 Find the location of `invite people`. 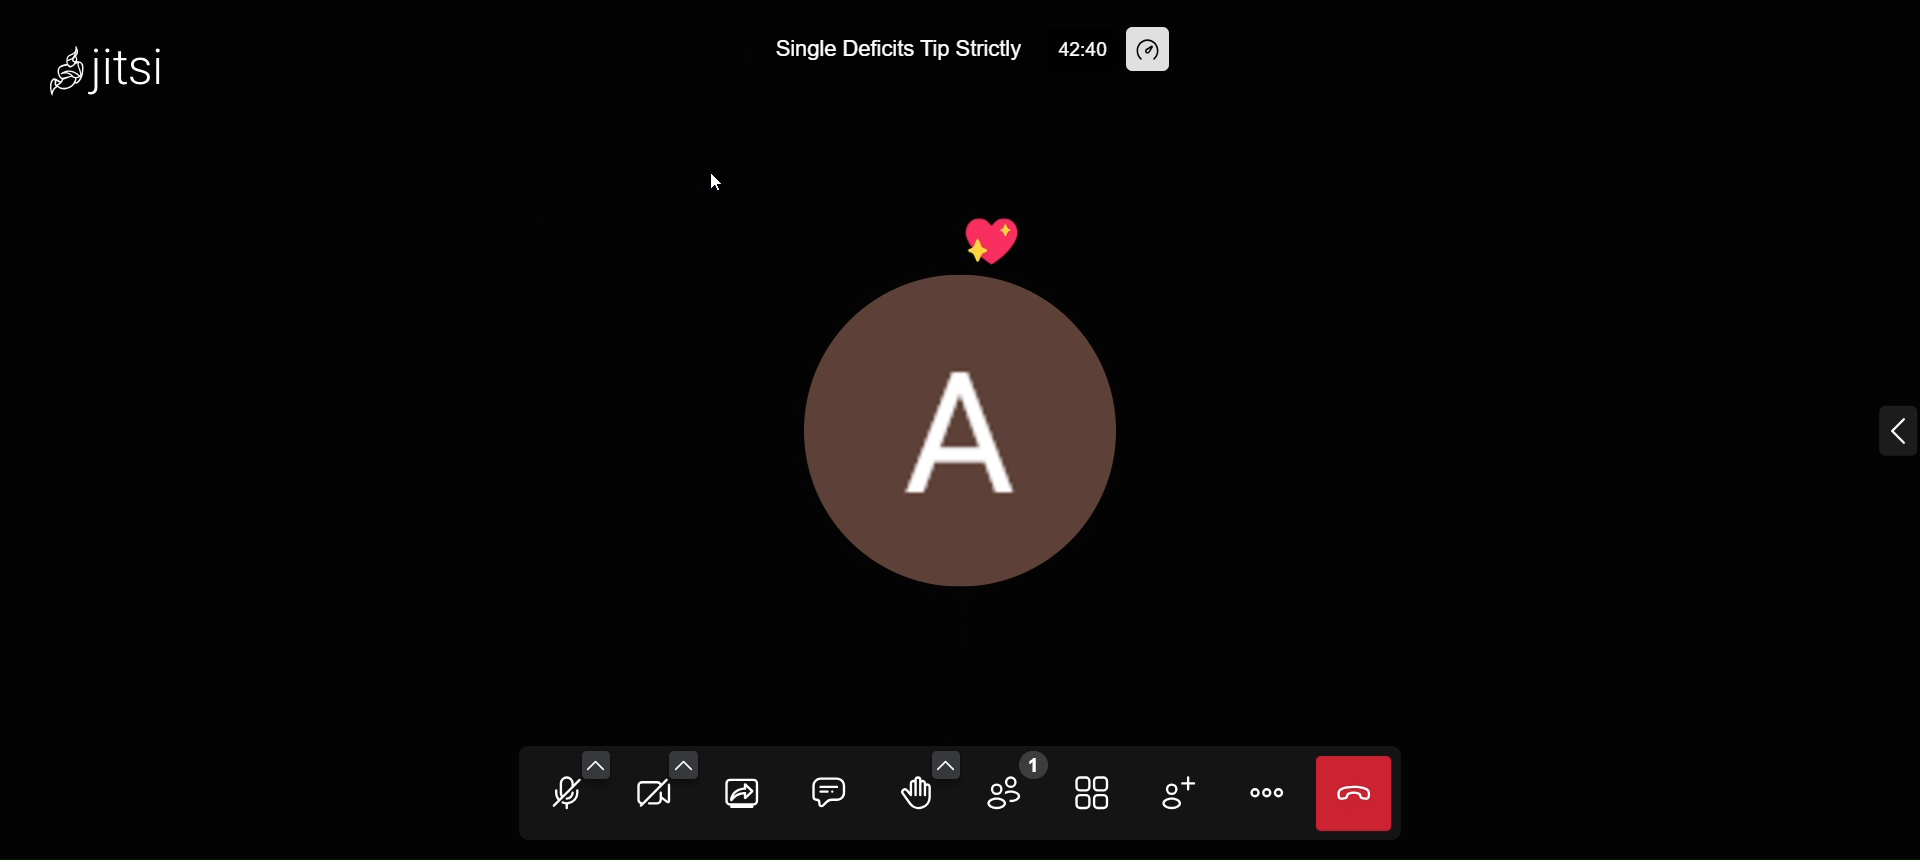

invite people is located at coordinates (1180, 794).